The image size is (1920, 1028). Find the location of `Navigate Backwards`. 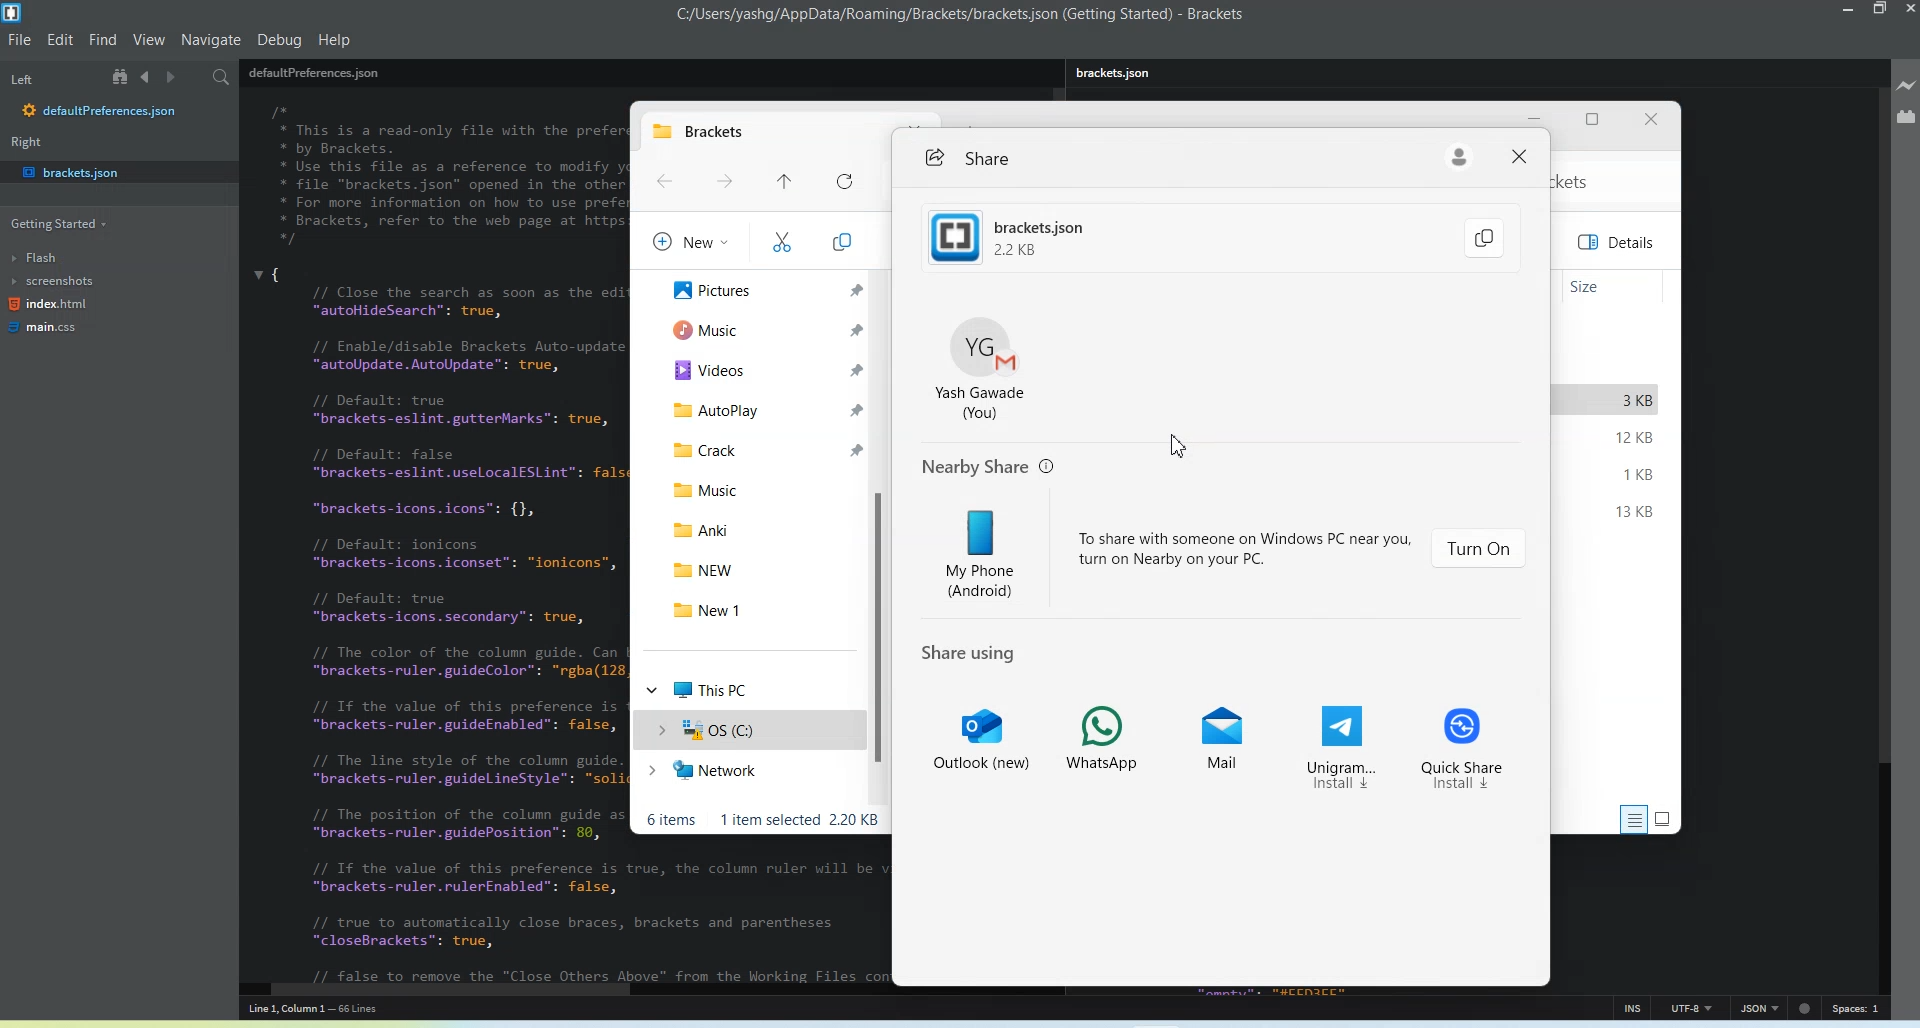

Navigate Backwards is located at coordinates (148, 77).